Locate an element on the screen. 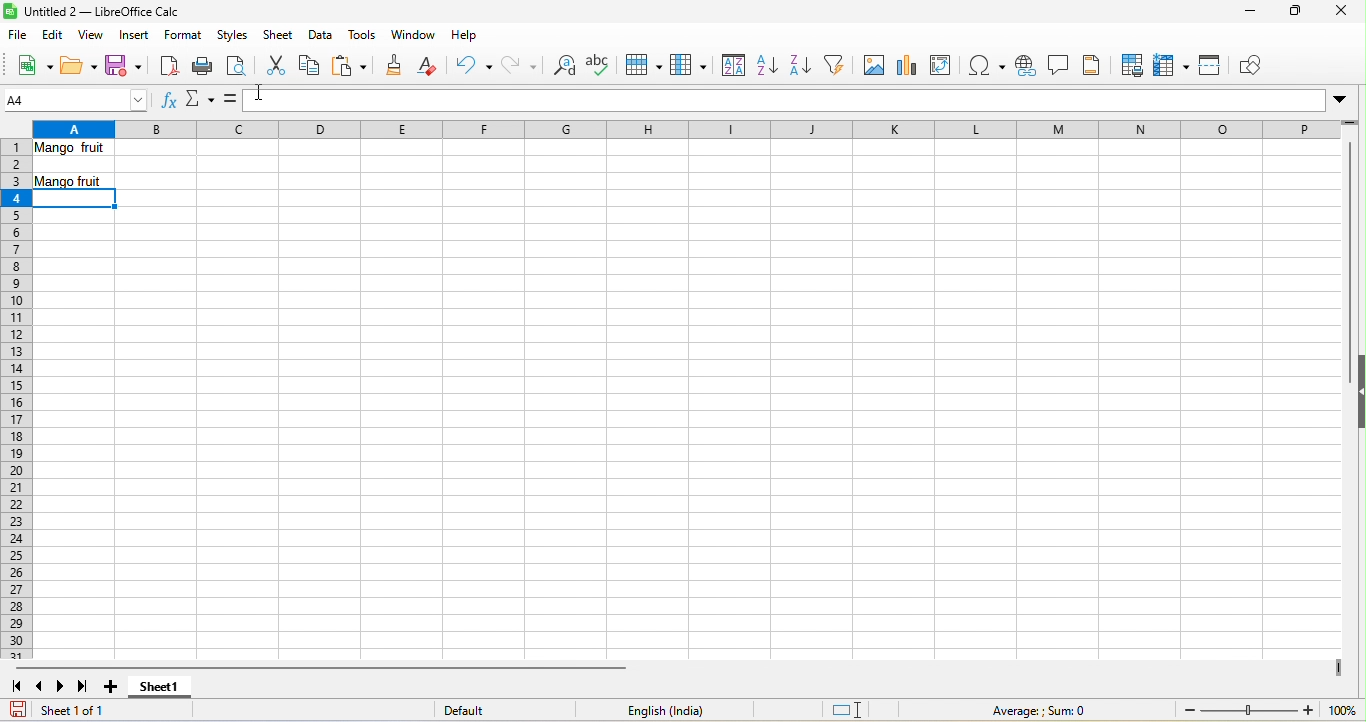 This screenshot has width=1366, height=722. print area is located at coordinates (1129, 64).